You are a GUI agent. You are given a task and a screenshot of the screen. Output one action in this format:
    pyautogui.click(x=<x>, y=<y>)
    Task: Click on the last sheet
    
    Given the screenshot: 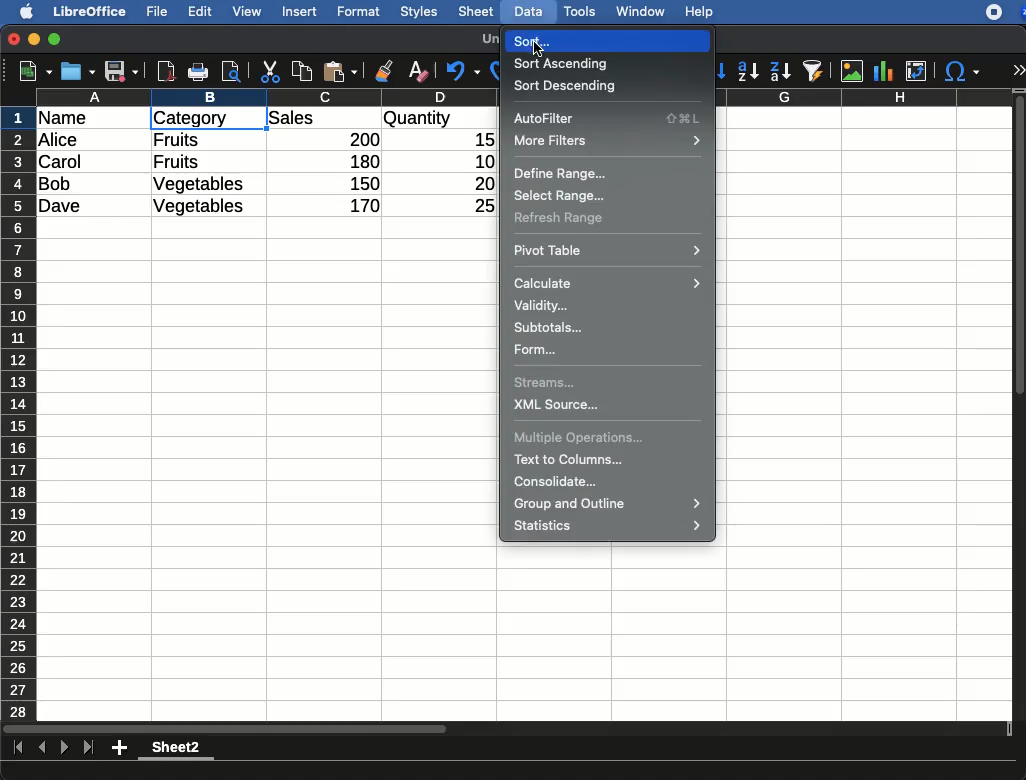 What is the action you would take?
    pyautogui.click(x=88, y=748)
    